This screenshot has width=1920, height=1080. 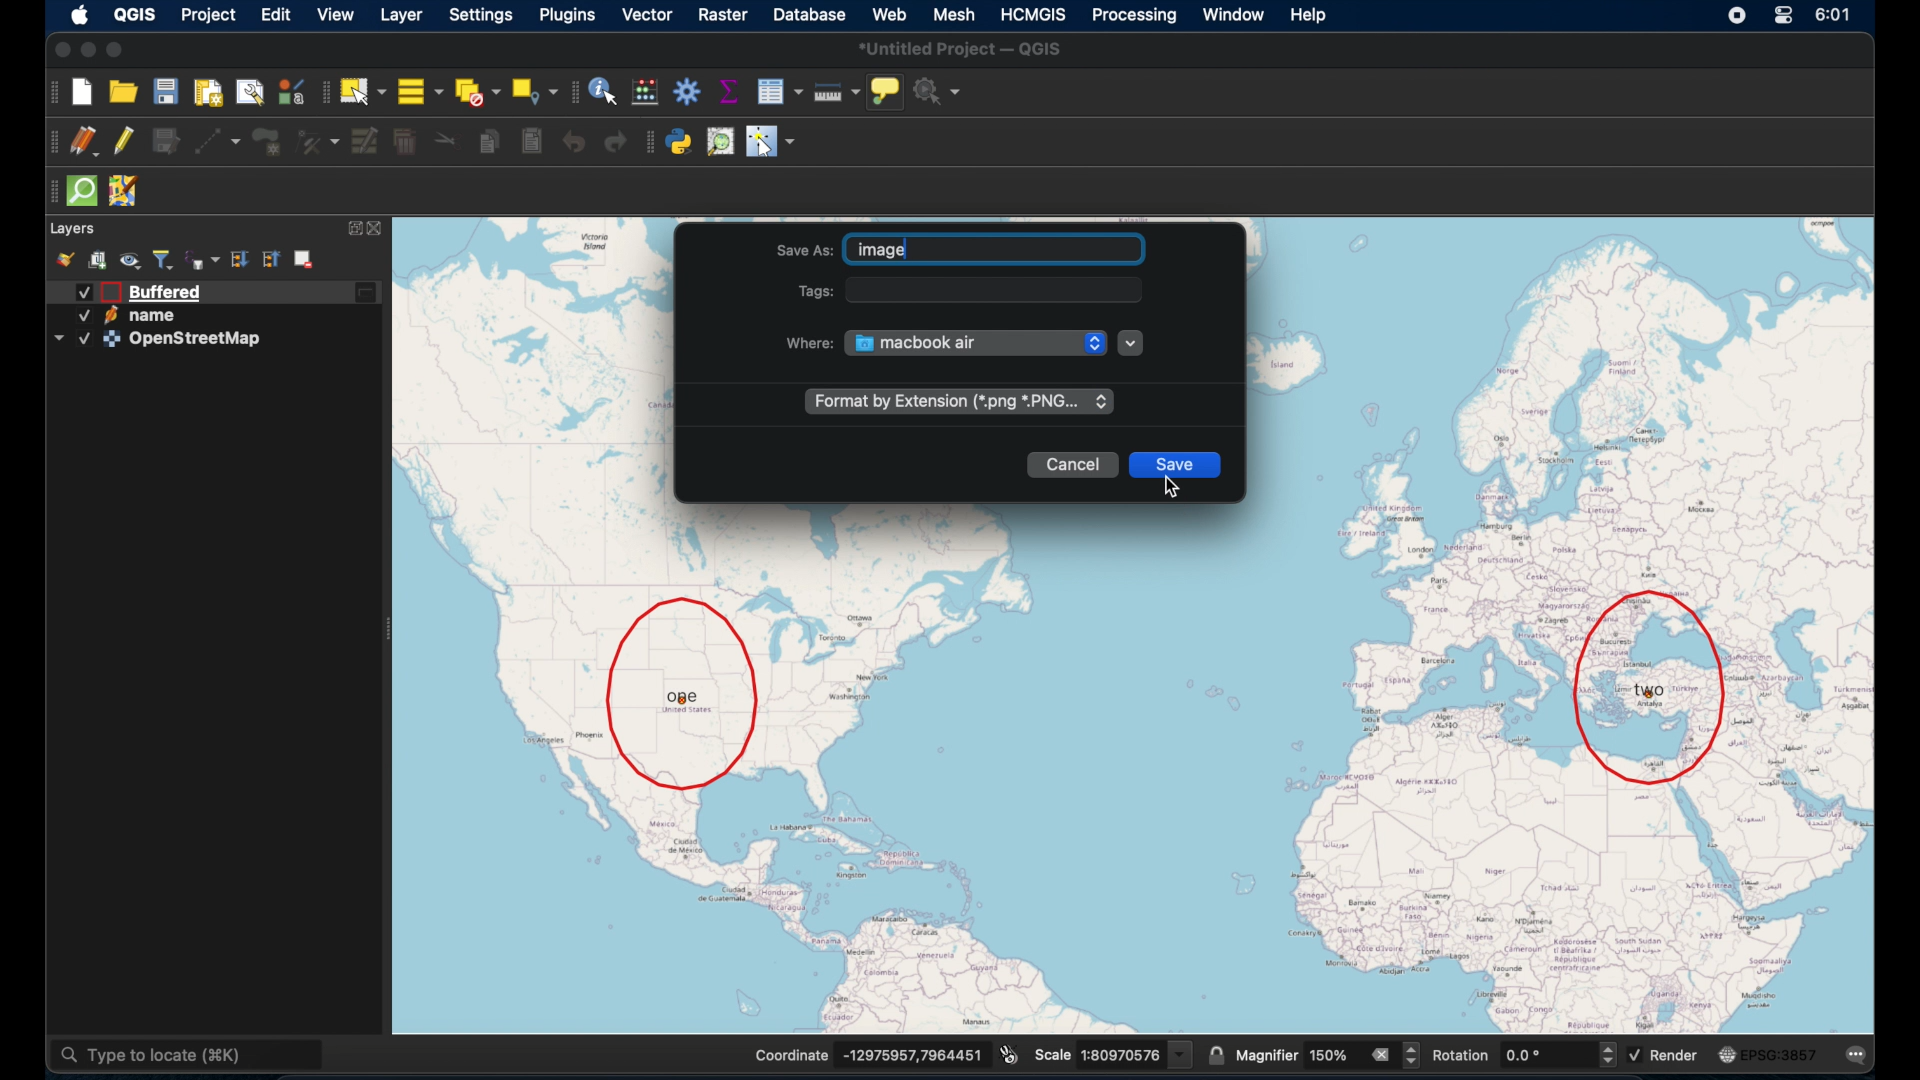 What do you see at coordinates (309, 260) in the screenshot?
I see `remove layer/group` at bounding box center [309, 260].